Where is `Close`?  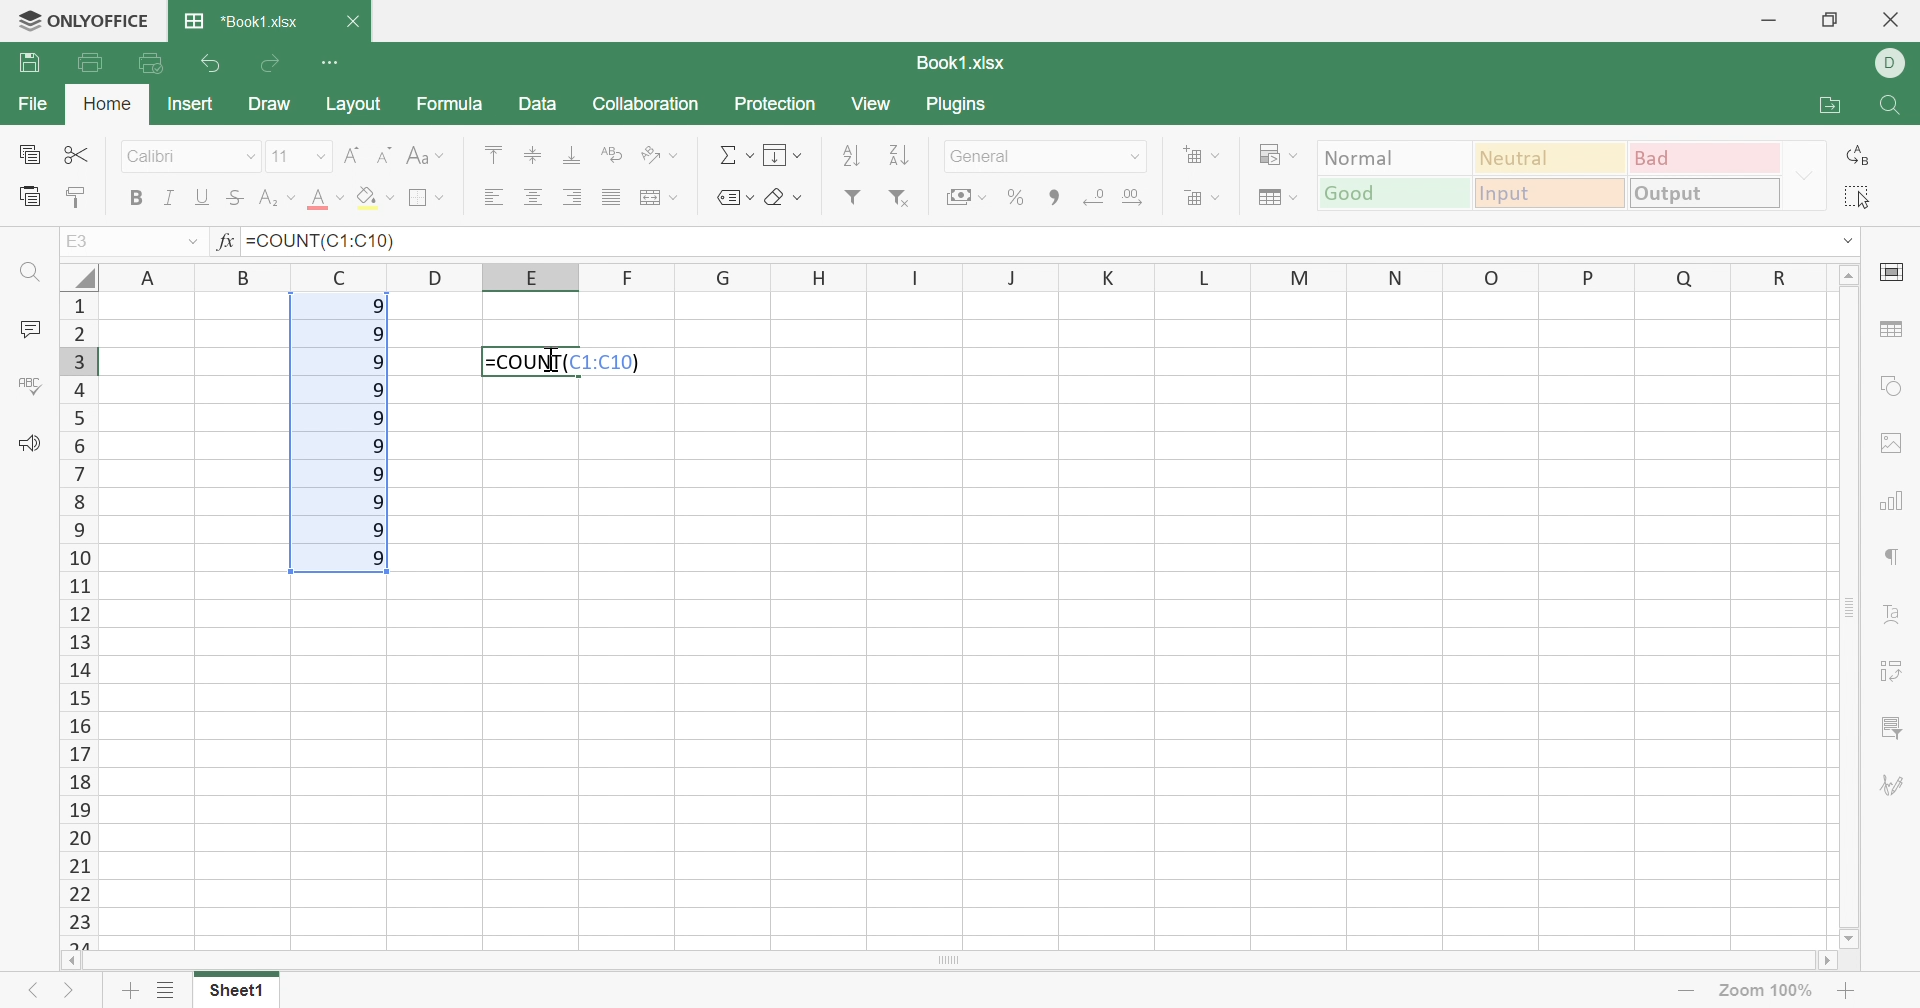 Close is located at coordinates (361, 23).